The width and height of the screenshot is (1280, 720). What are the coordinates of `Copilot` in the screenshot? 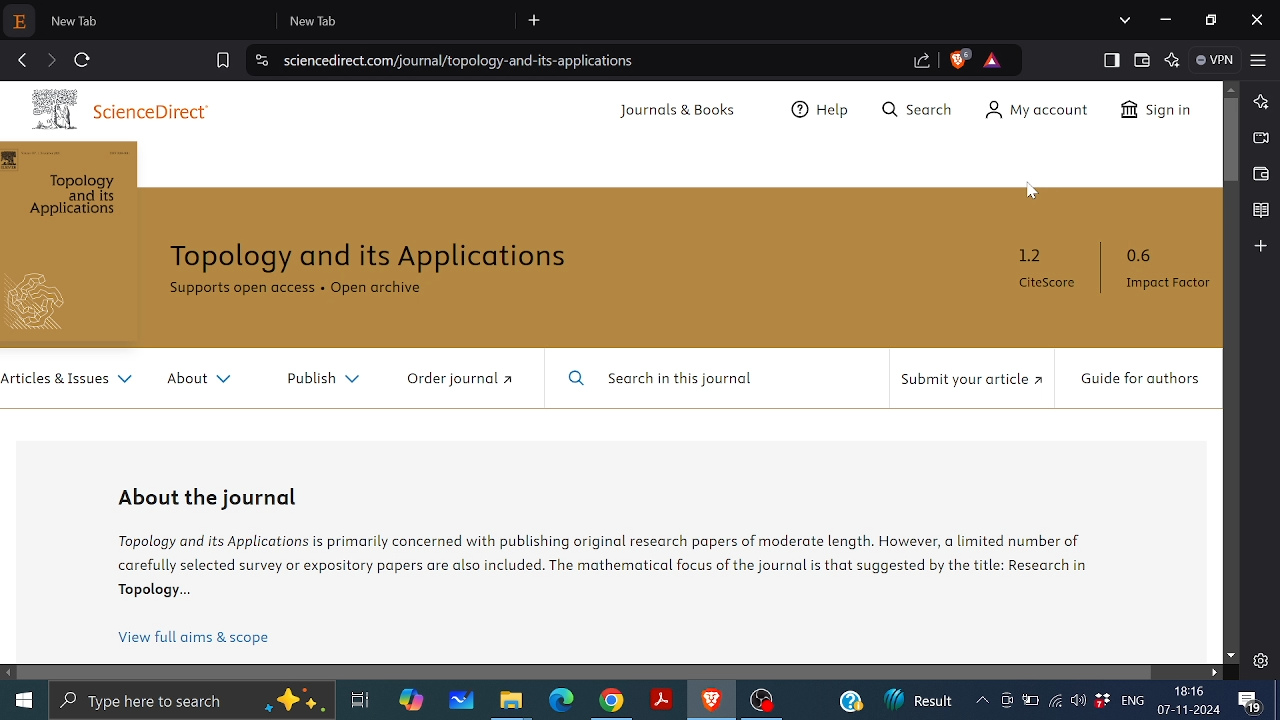 It's located at (413, 700).